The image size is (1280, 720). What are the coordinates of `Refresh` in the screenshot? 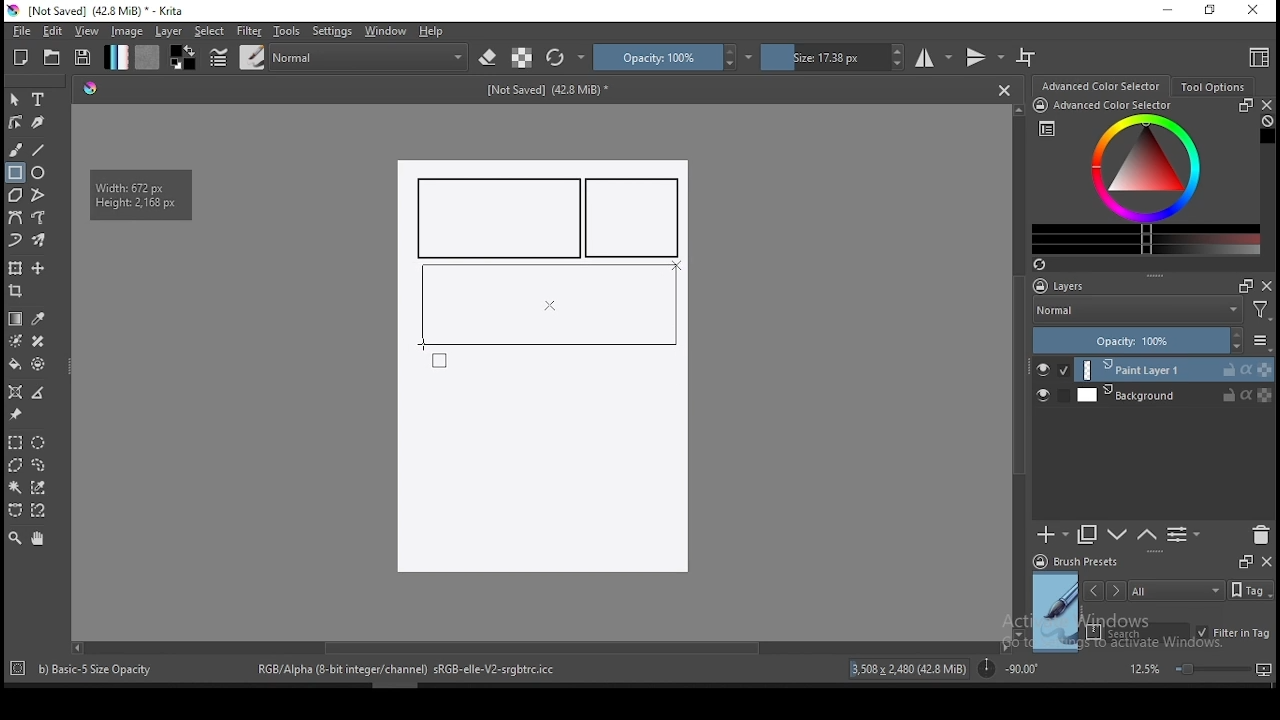 It's located at (1047, 266).